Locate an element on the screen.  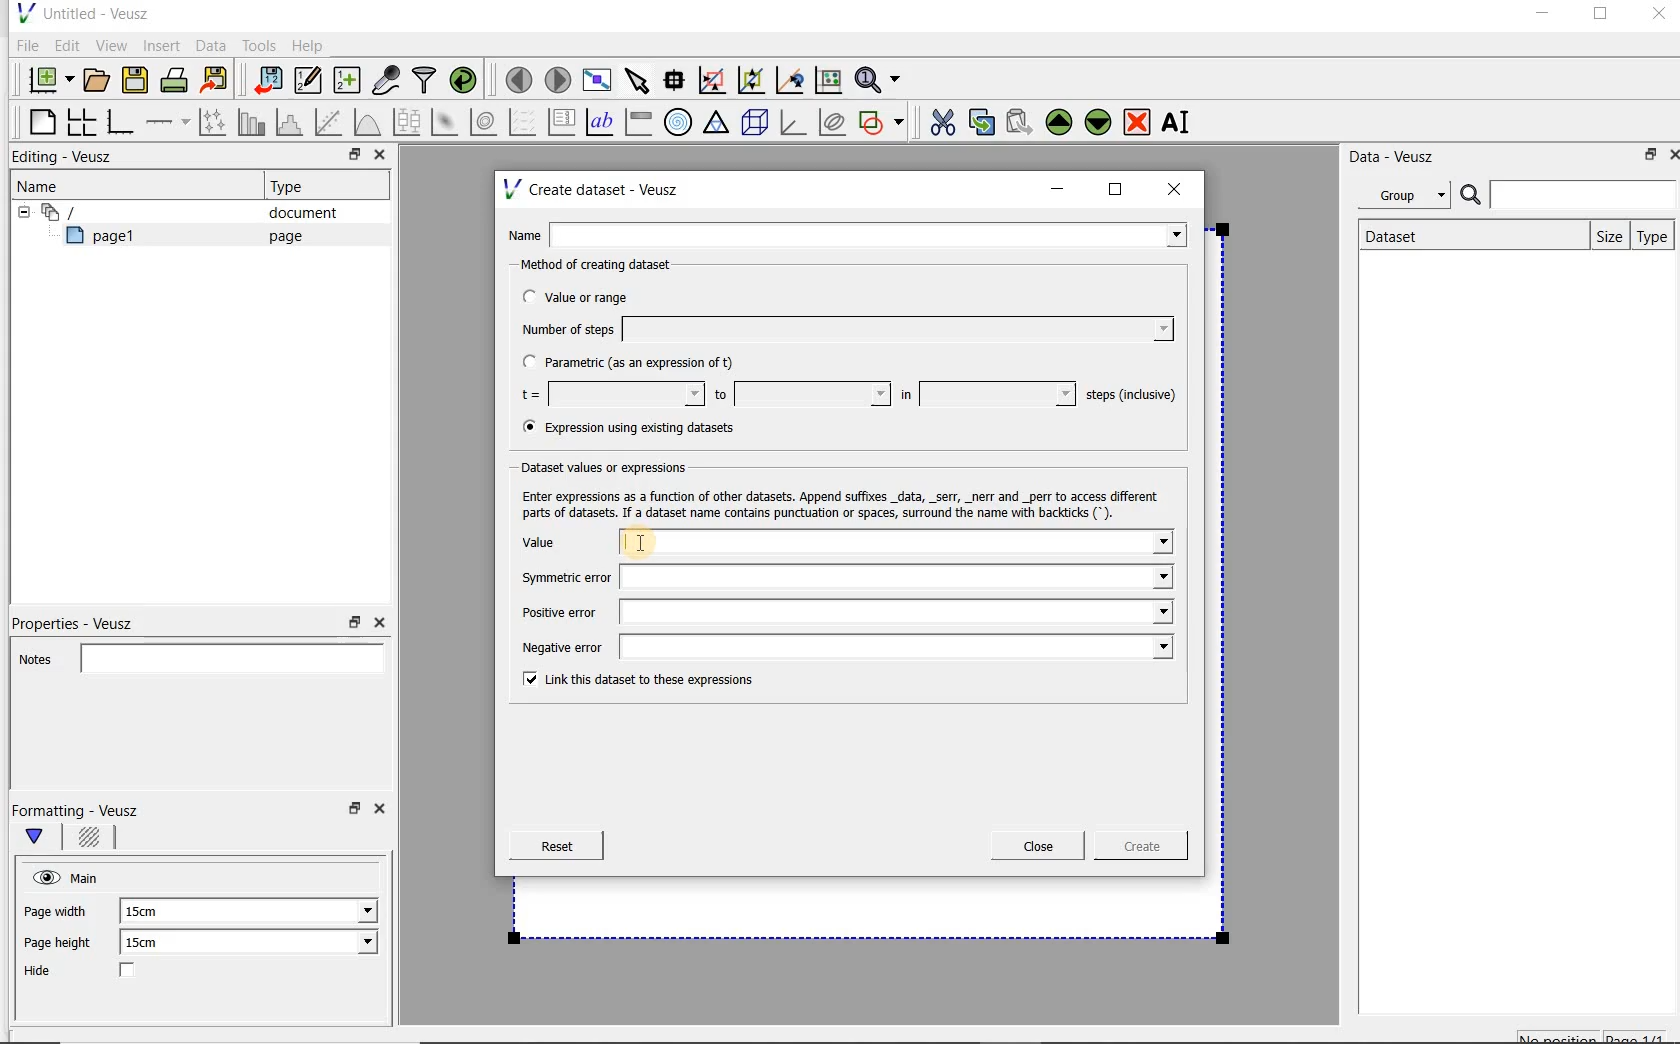
Page height is located at coordinates (64, 945).